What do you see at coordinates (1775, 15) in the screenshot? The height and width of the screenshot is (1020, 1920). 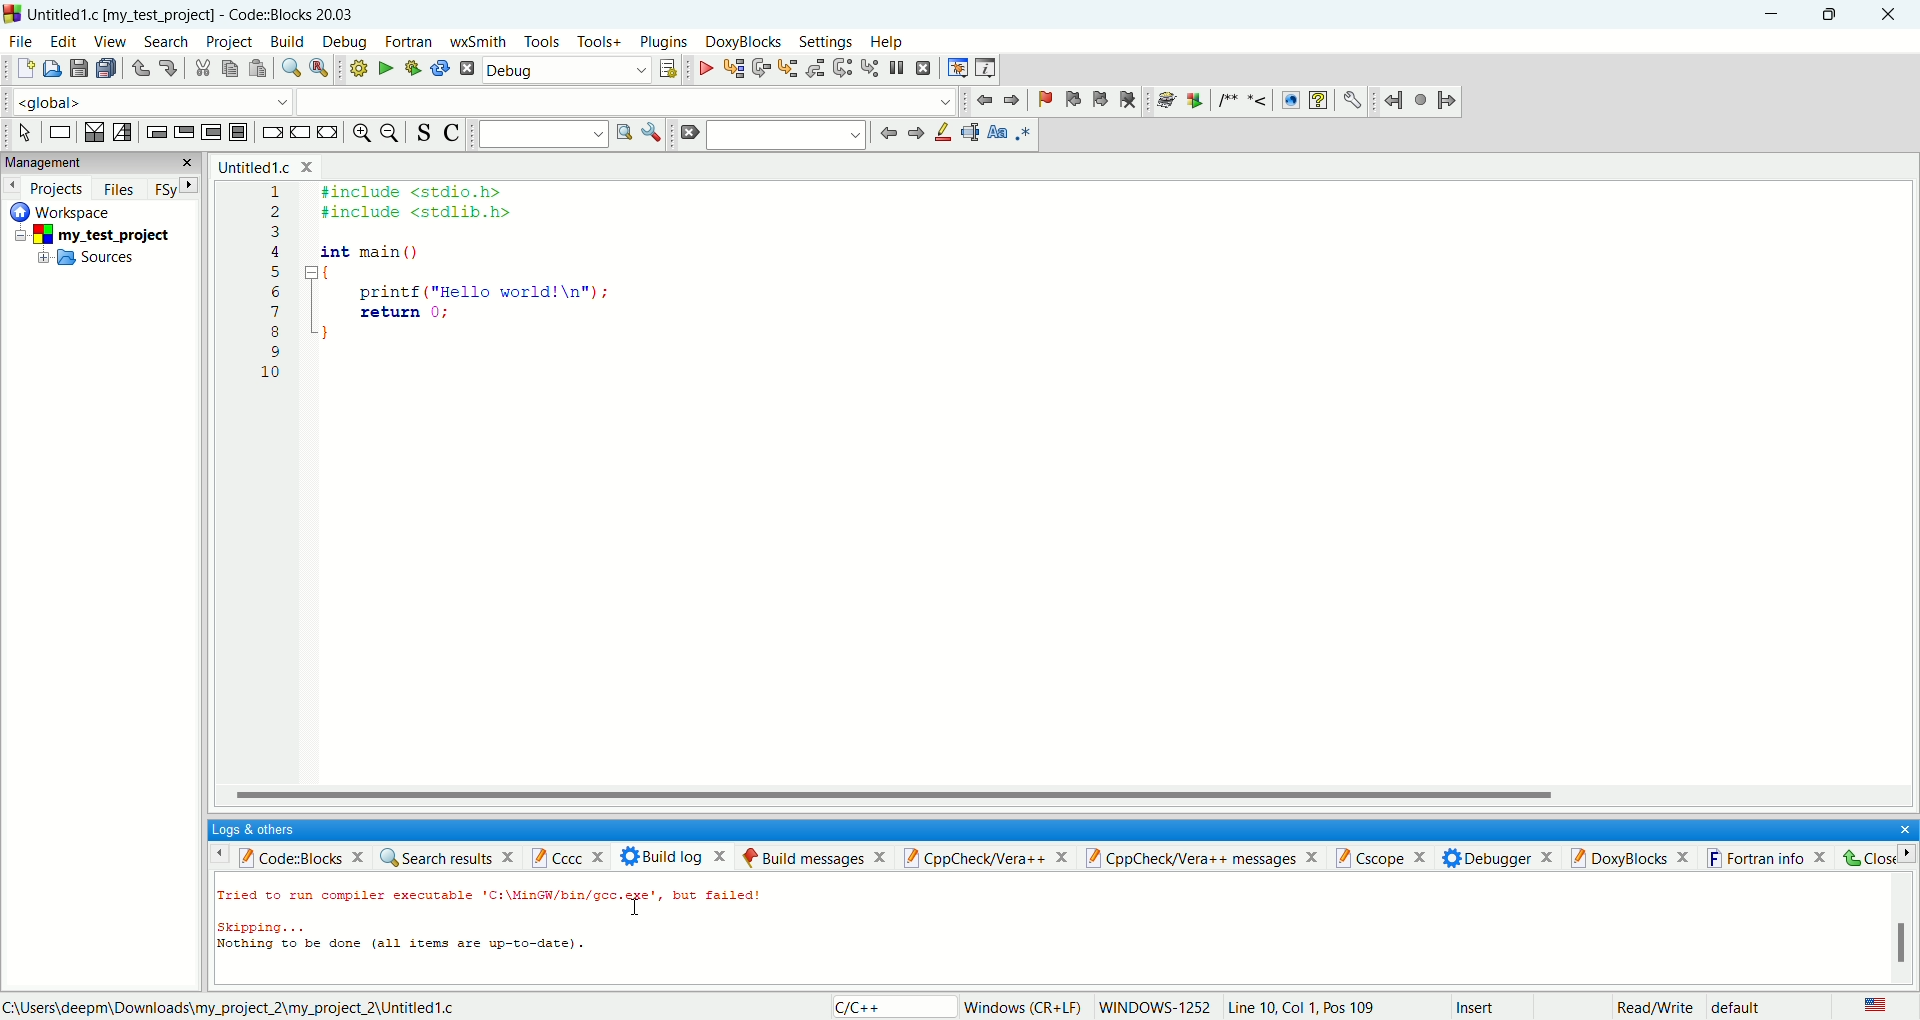 I see `minimize` at bounding box center [1775, 15].